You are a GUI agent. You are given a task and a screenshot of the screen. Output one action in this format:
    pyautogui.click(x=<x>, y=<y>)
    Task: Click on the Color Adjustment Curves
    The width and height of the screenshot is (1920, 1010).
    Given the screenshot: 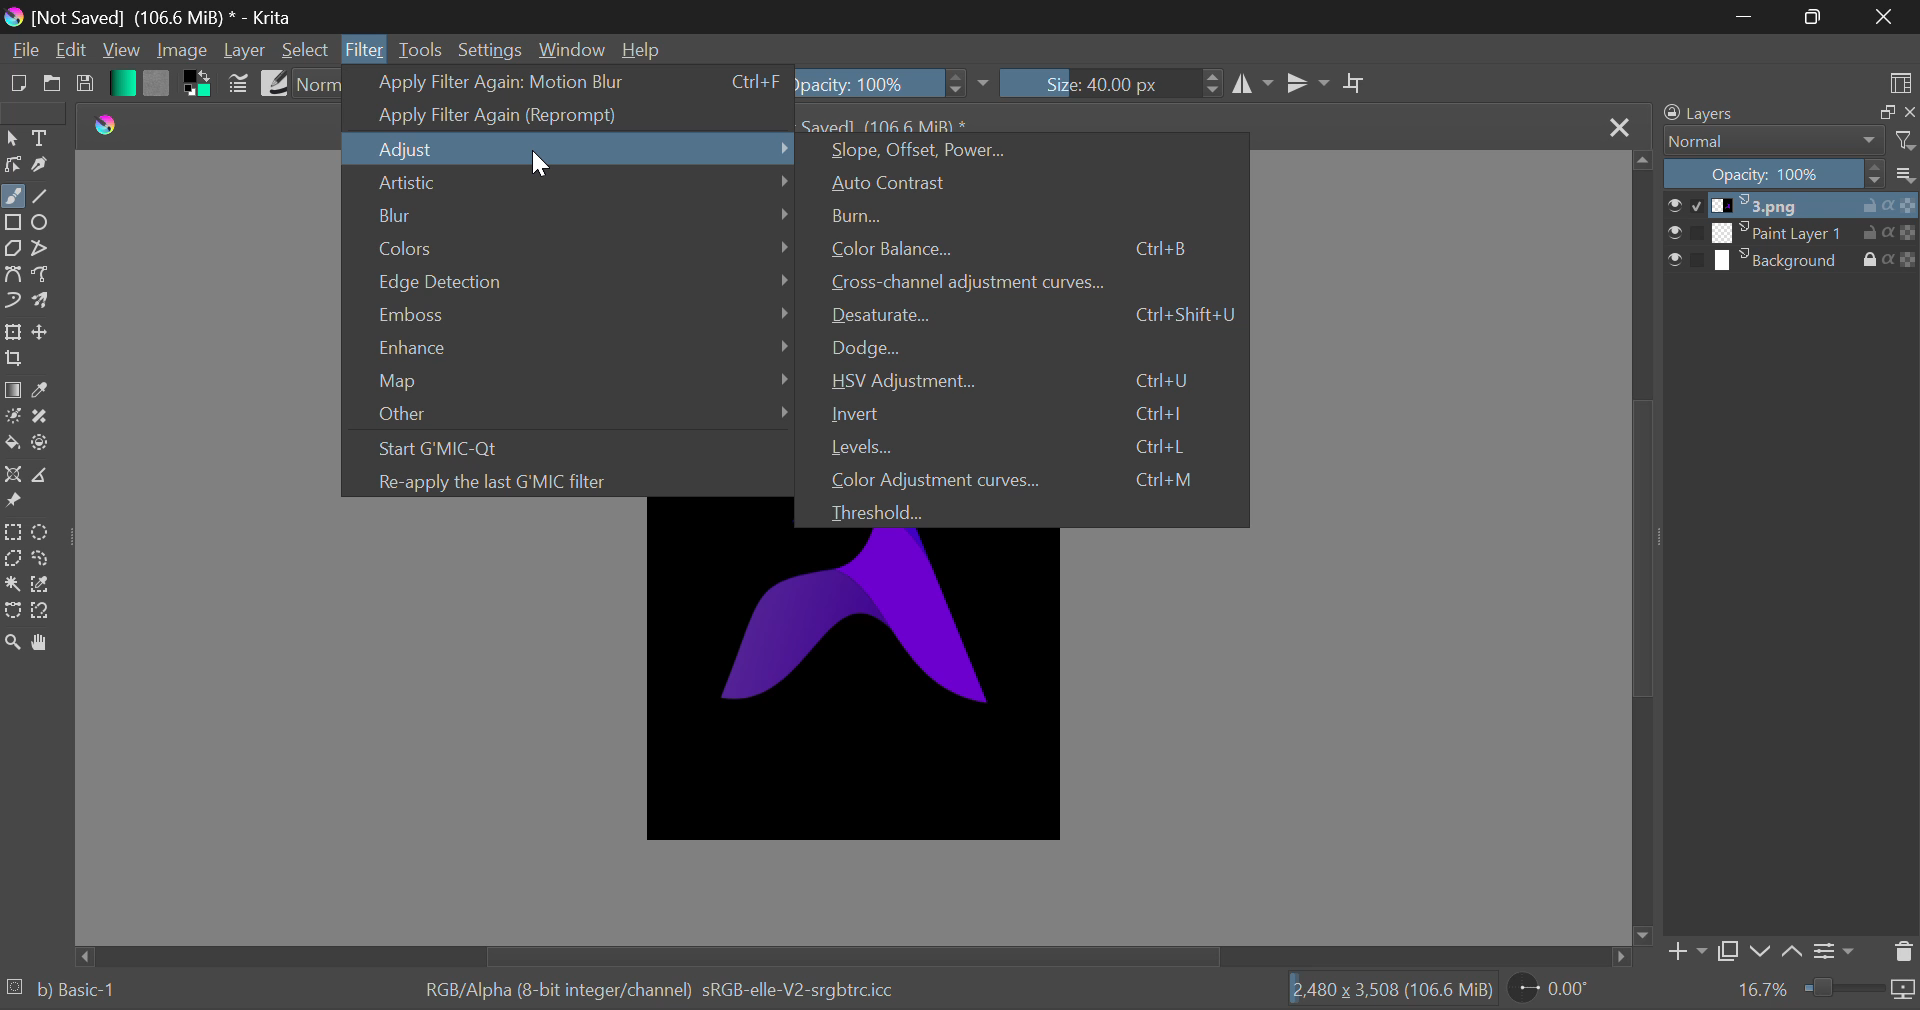 What is the action you would take?
    pyautogui.click(x=1030, y=477)
    